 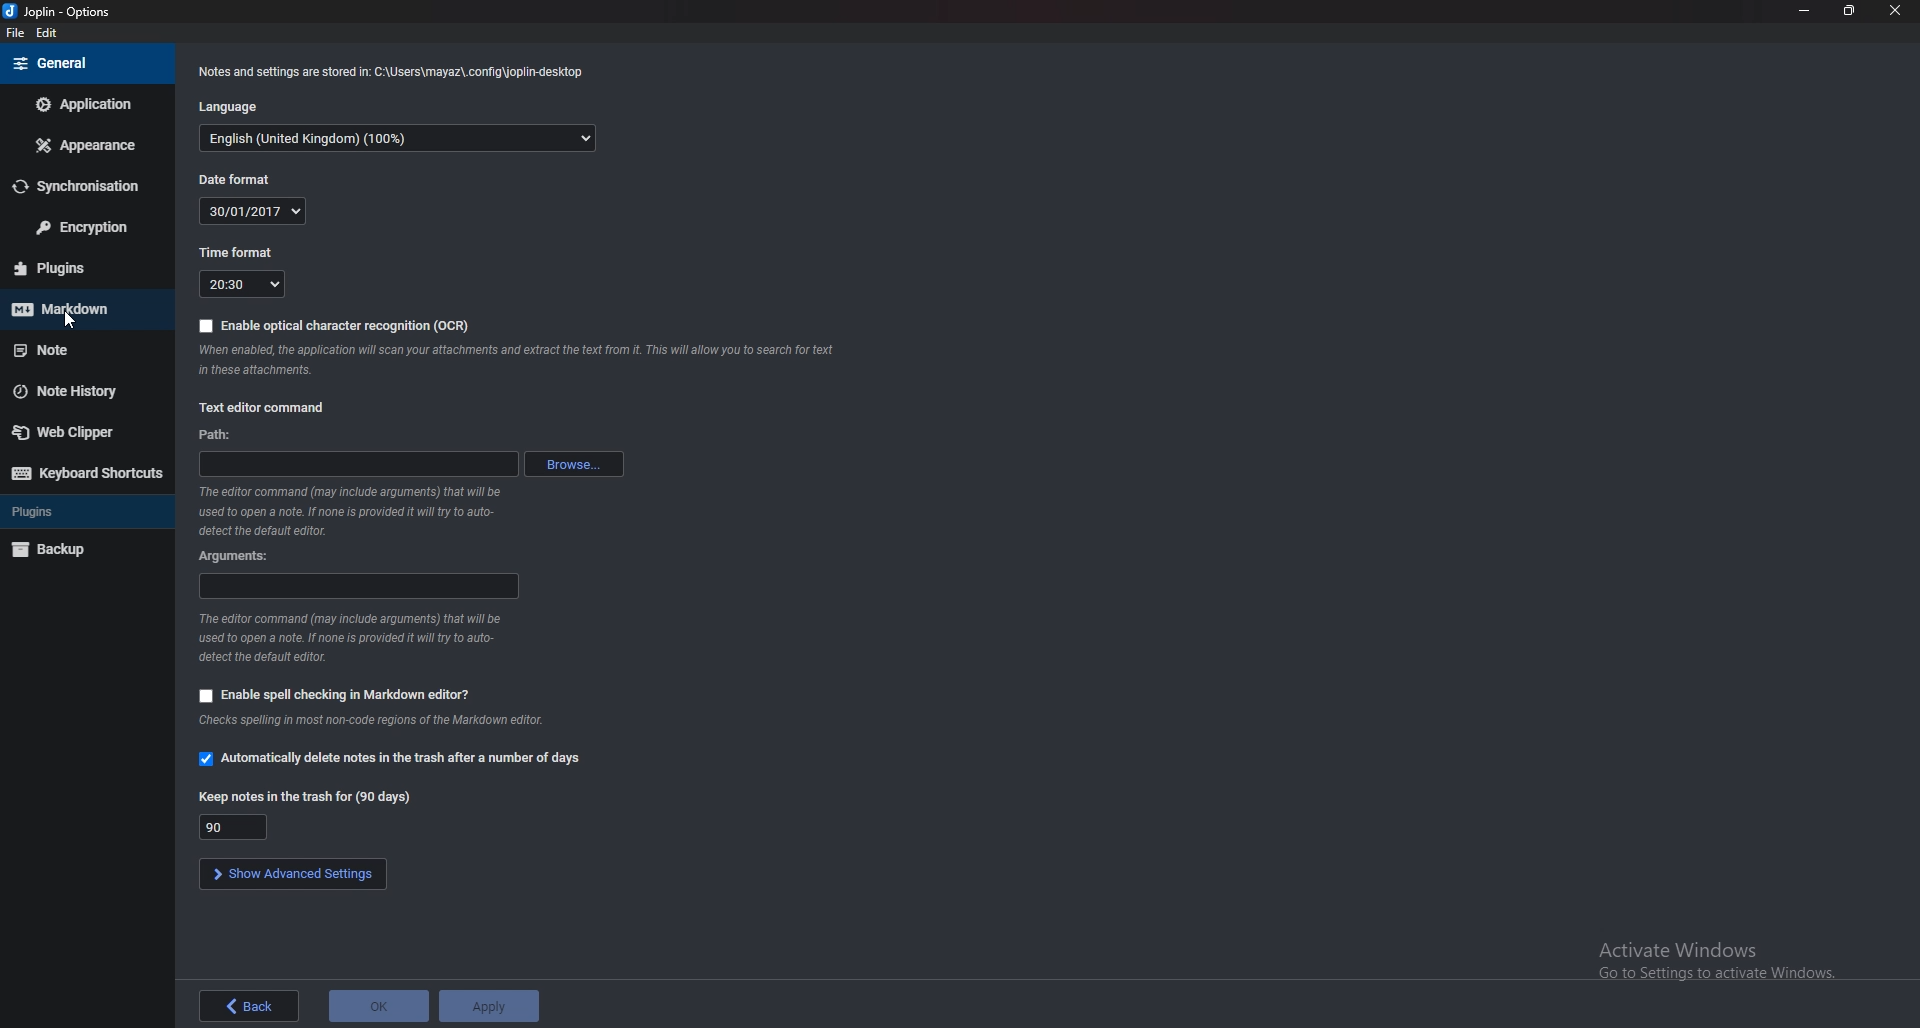 What do you see at coordinates (349, 639) in the screenshot?
I see `Info` at bounding box center [349, 639].